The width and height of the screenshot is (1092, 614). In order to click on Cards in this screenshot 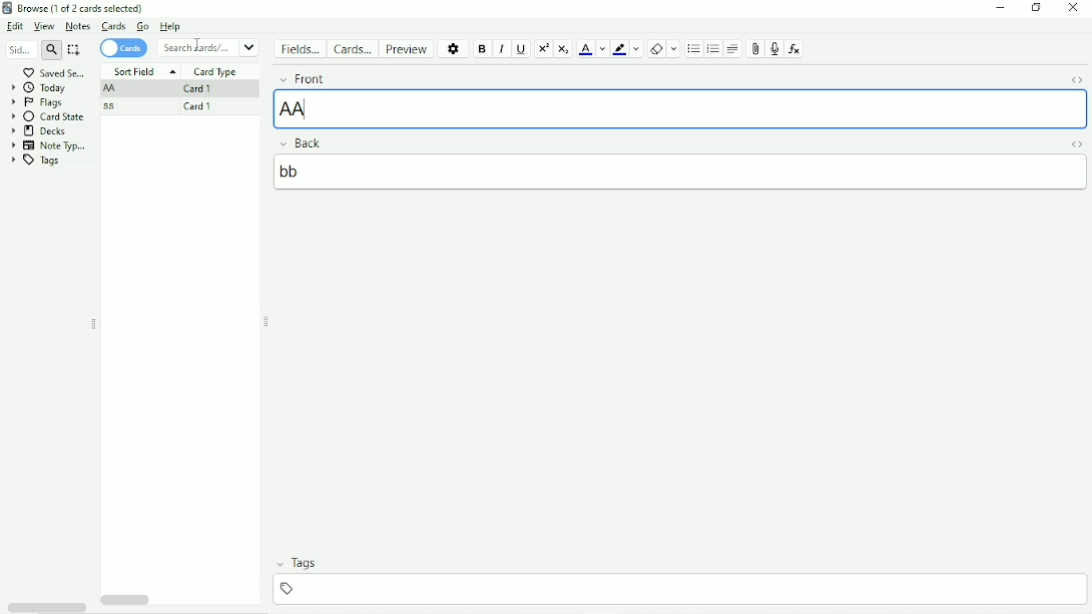, I will do `click(124, 48)`.